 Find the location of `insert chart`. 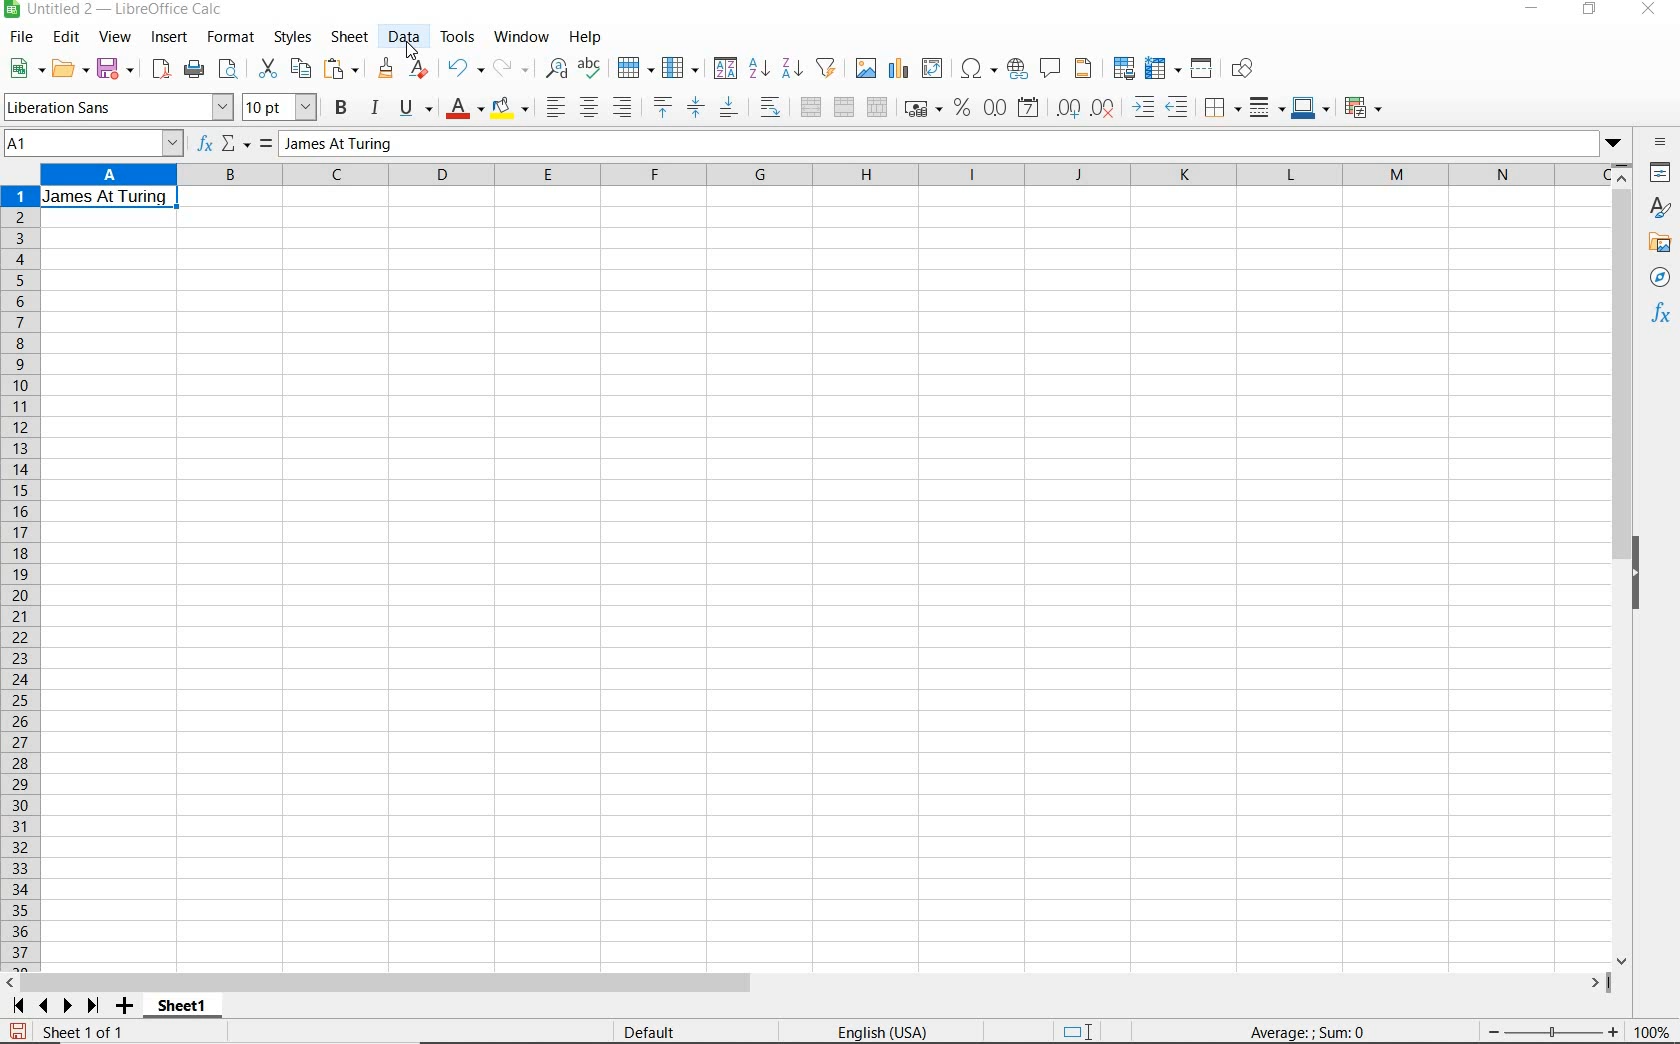

insert chart is located at coordinates (899, 69).